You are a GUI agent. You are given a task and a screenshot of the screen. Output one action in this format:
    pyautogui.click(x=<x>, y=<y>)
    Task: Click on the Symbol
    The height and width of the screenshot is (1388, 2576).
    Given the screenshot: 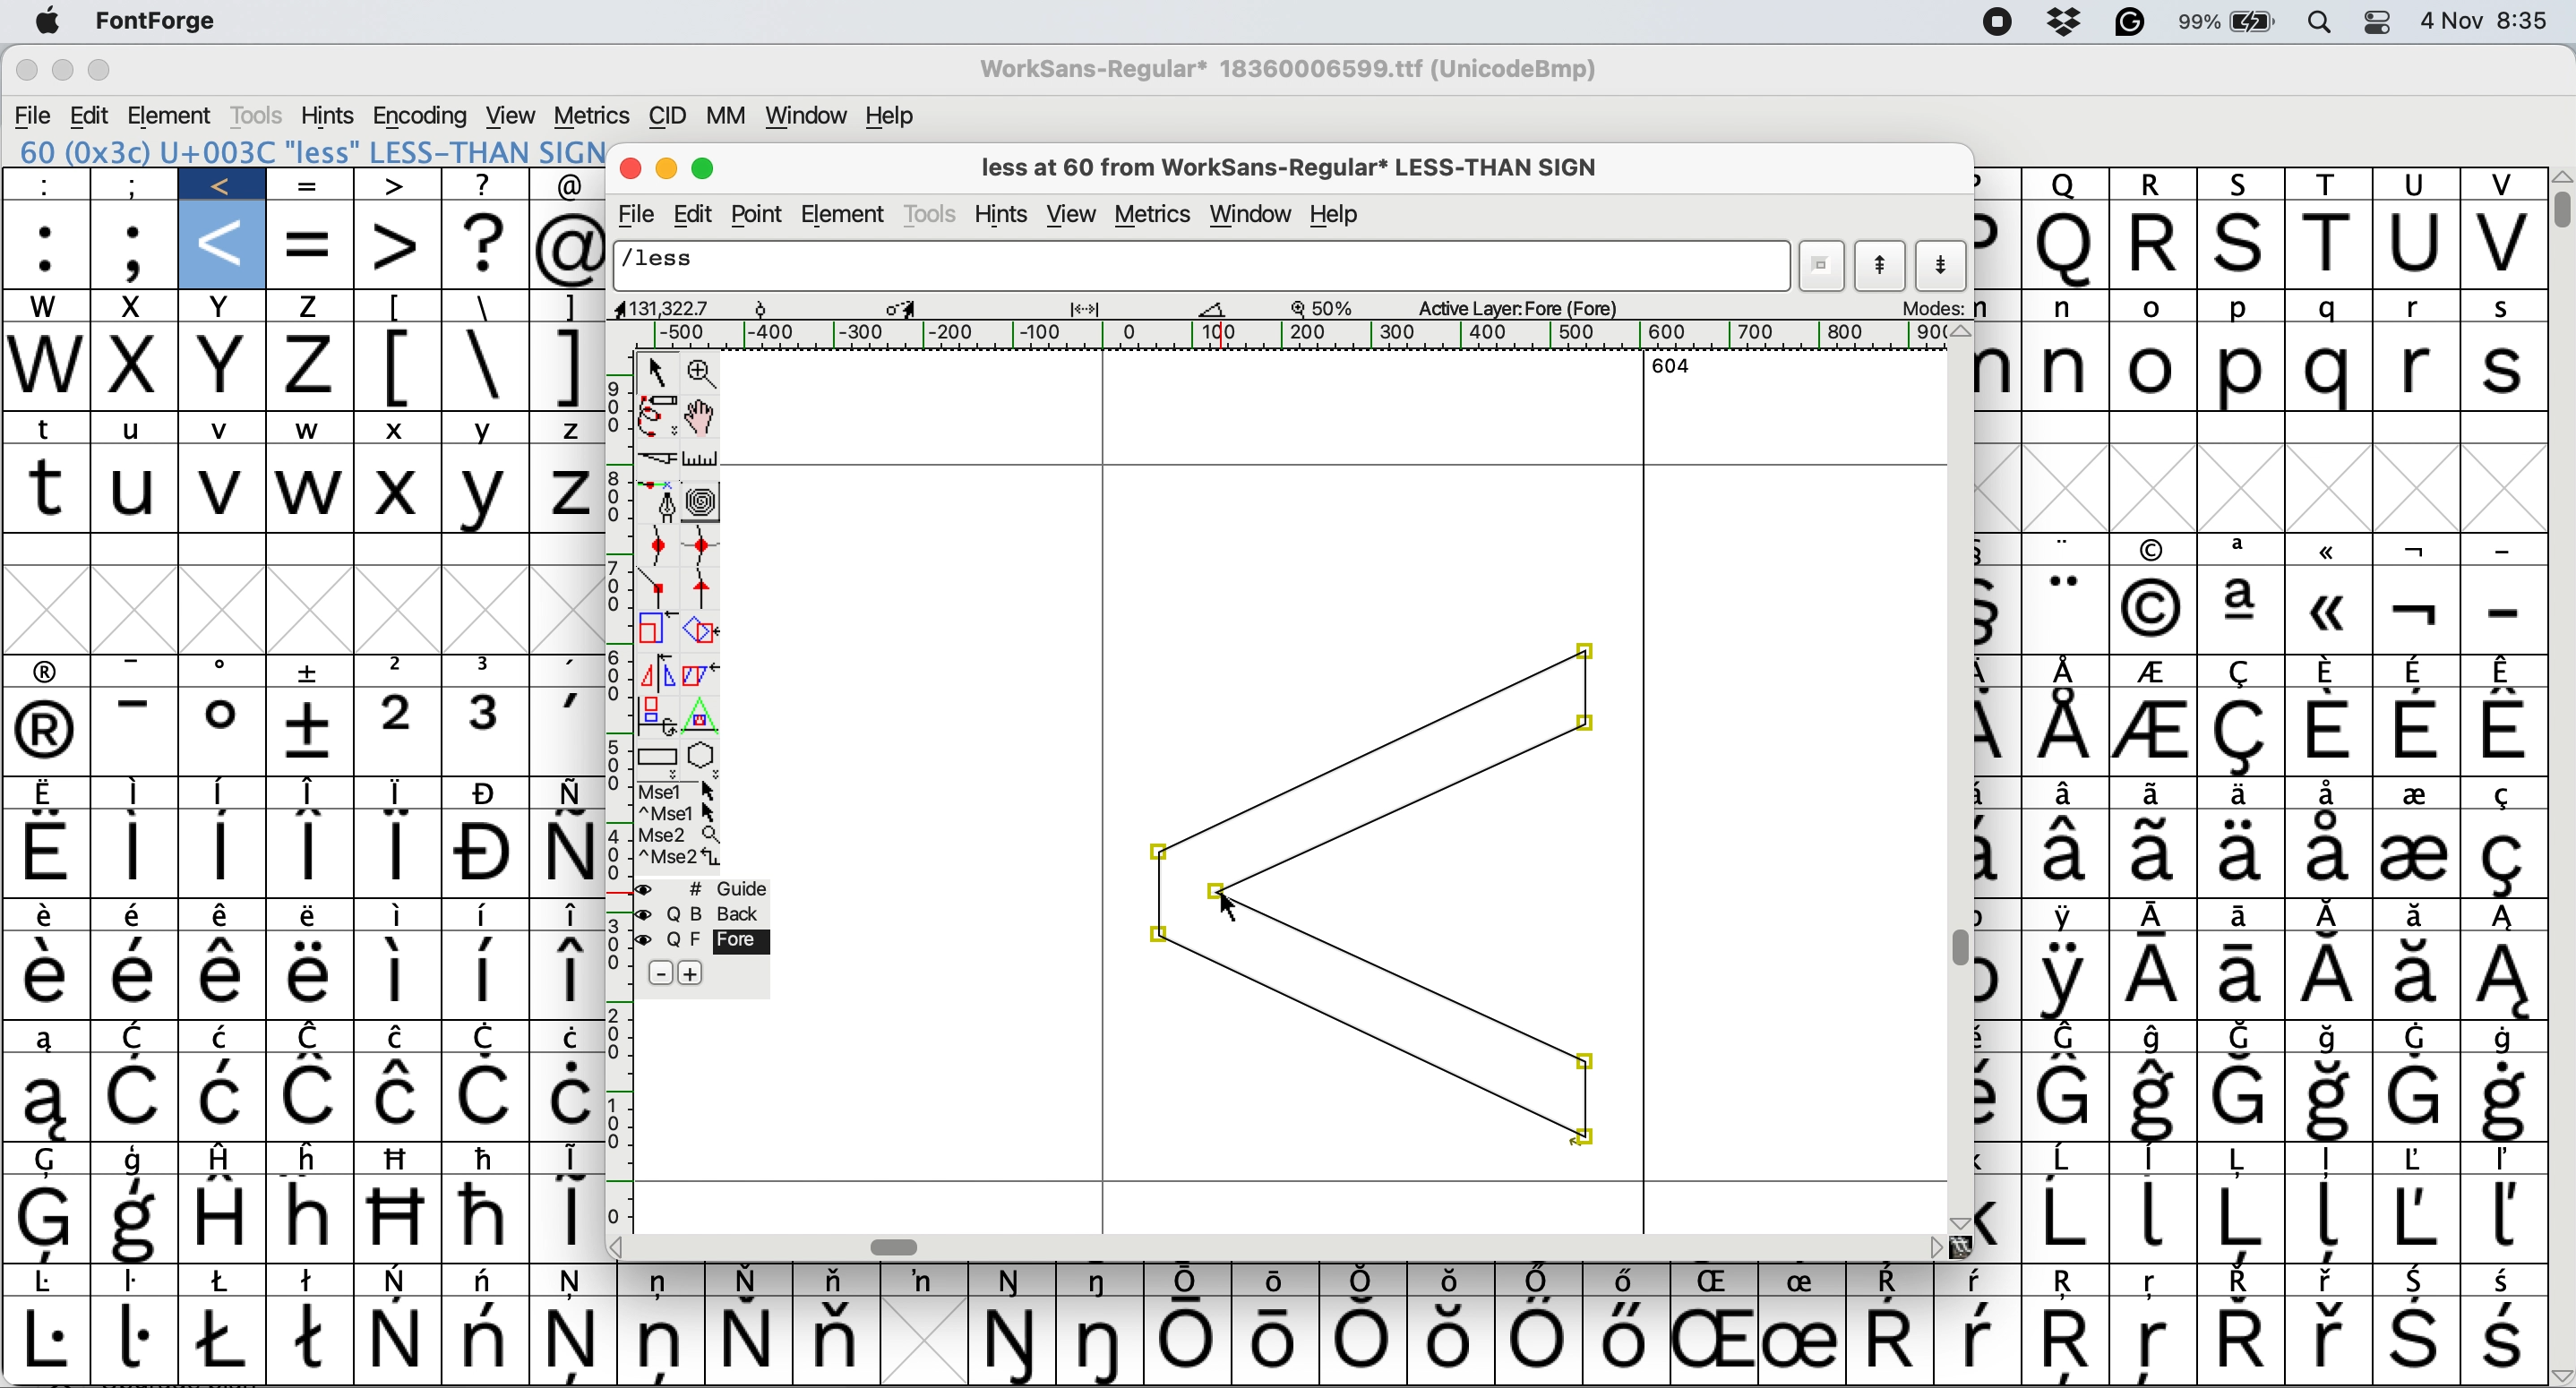 What is the action you would take?
    pyautogui.click(x=400, y=1097)
    